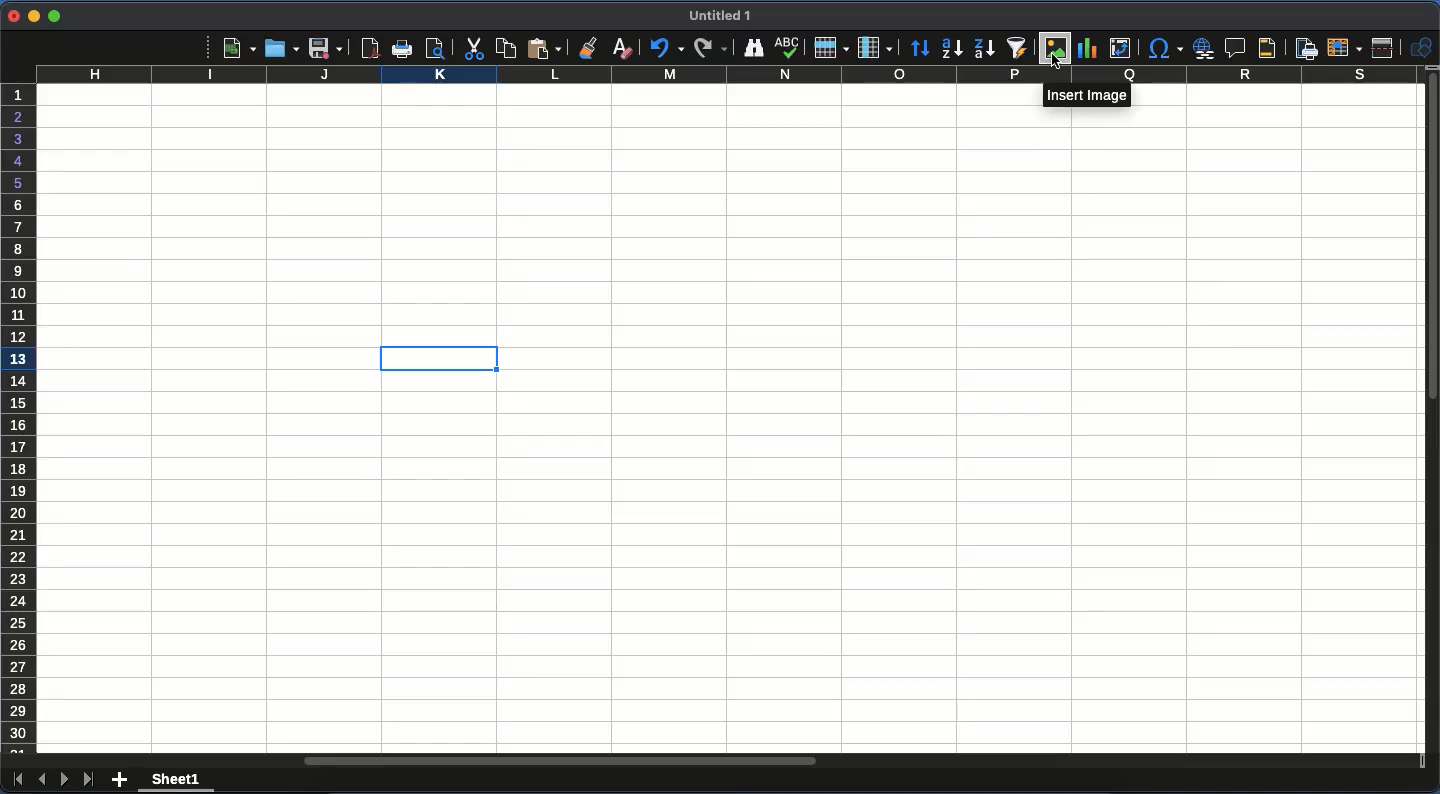  Describe the element at coordinates (790, 49) in the screenshot. I see `spell check` at that location.